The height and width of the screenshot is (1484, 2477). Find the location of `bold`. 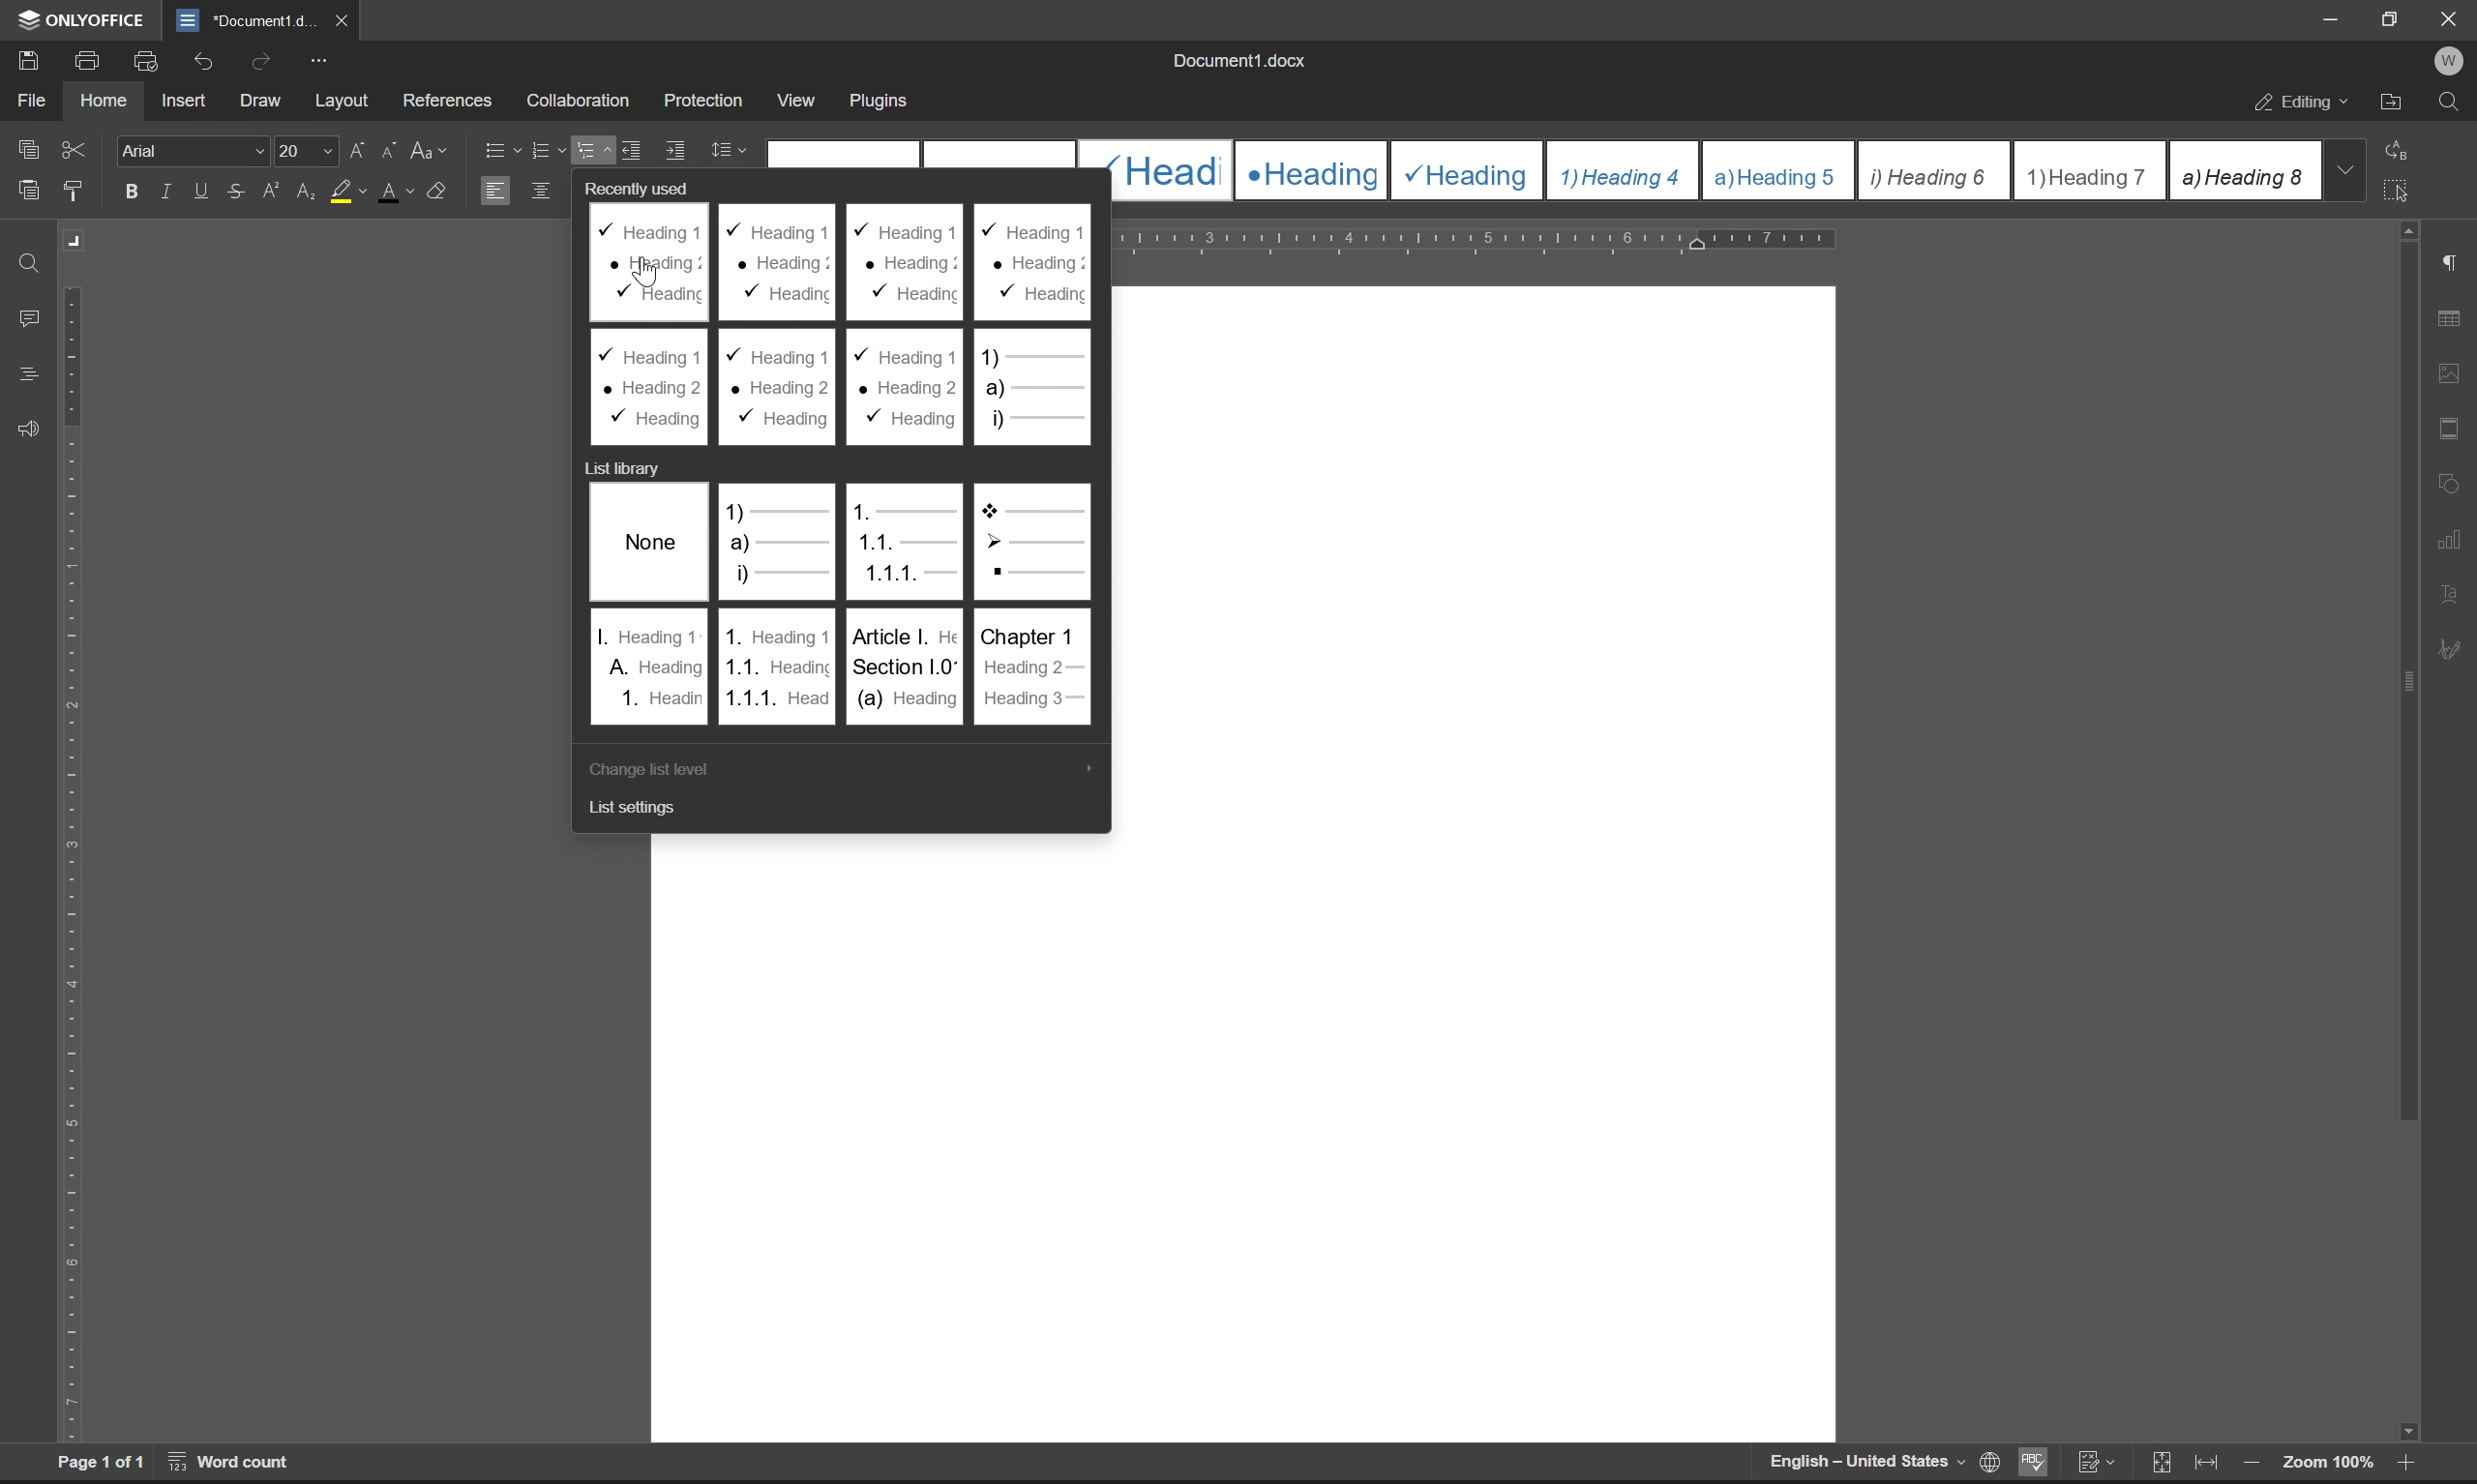

bold is located at coordinates (132, 192).